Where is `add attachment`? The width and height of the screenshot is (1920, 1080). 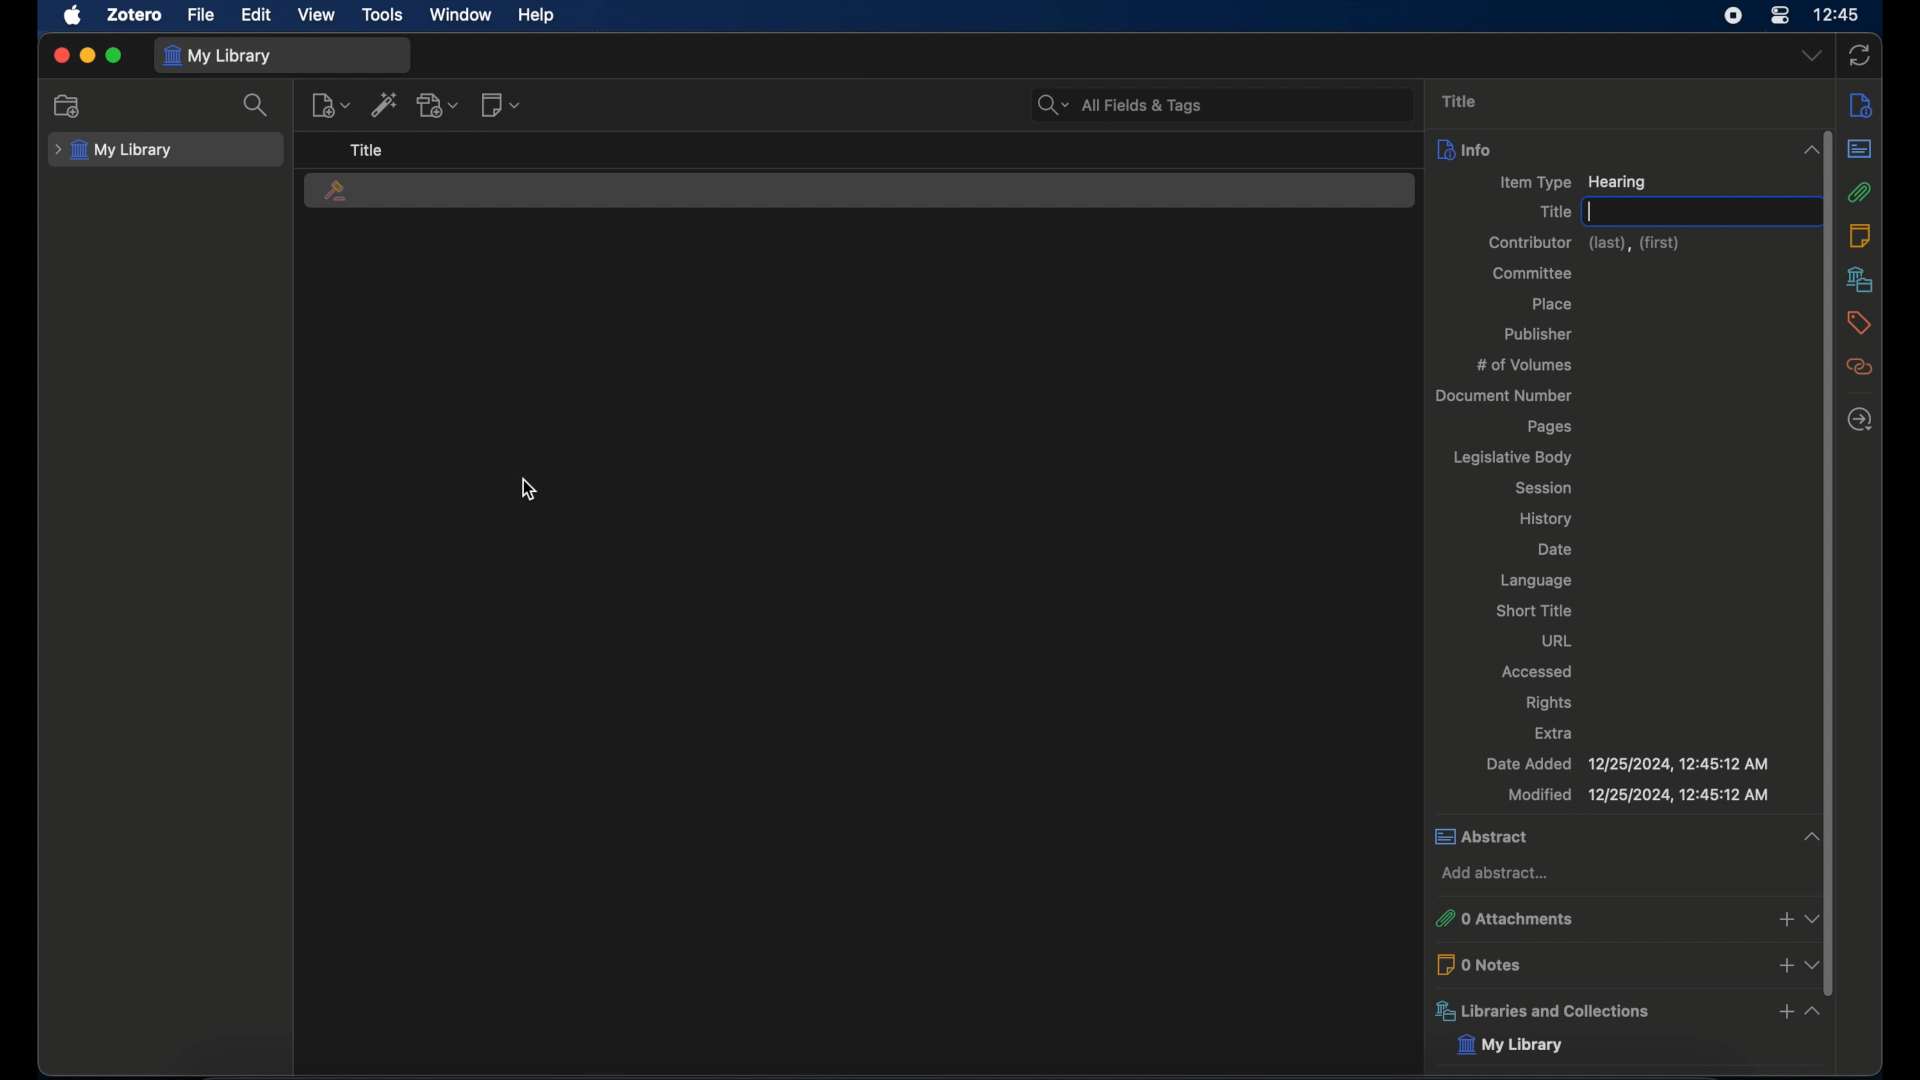 add attachment is located at coordinates (438, 105).